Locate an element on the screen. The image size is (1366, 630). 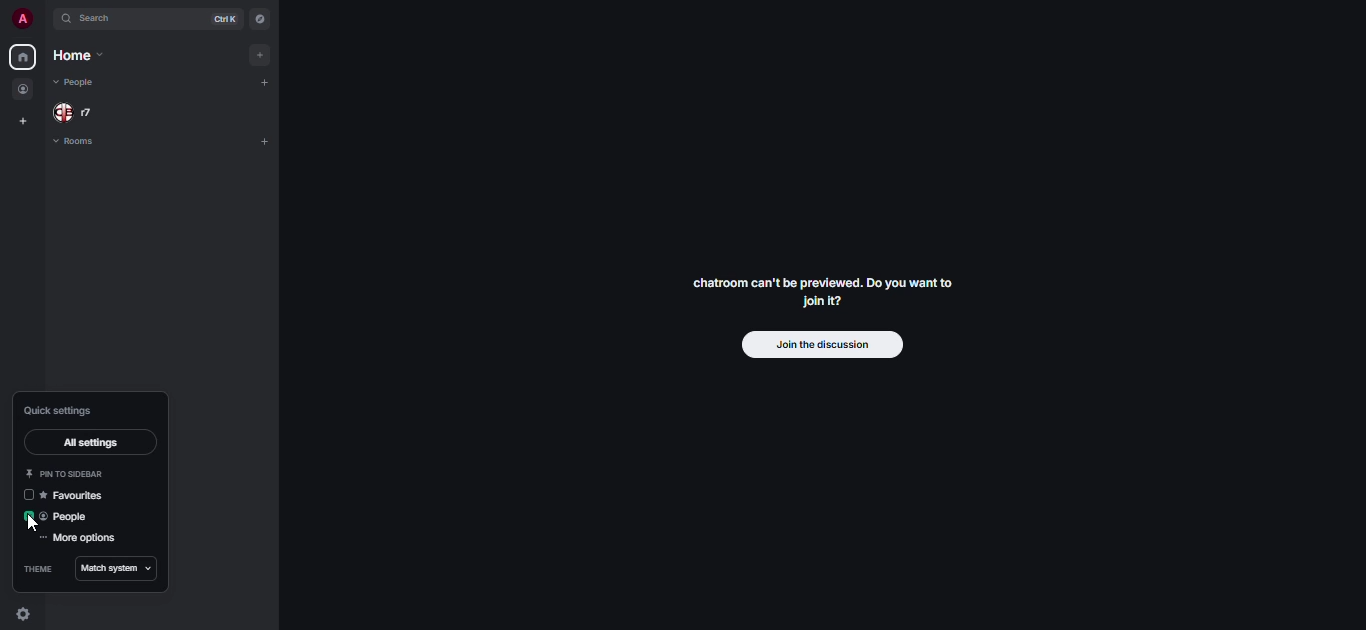
quick settings is located at coordinates (24, 615).